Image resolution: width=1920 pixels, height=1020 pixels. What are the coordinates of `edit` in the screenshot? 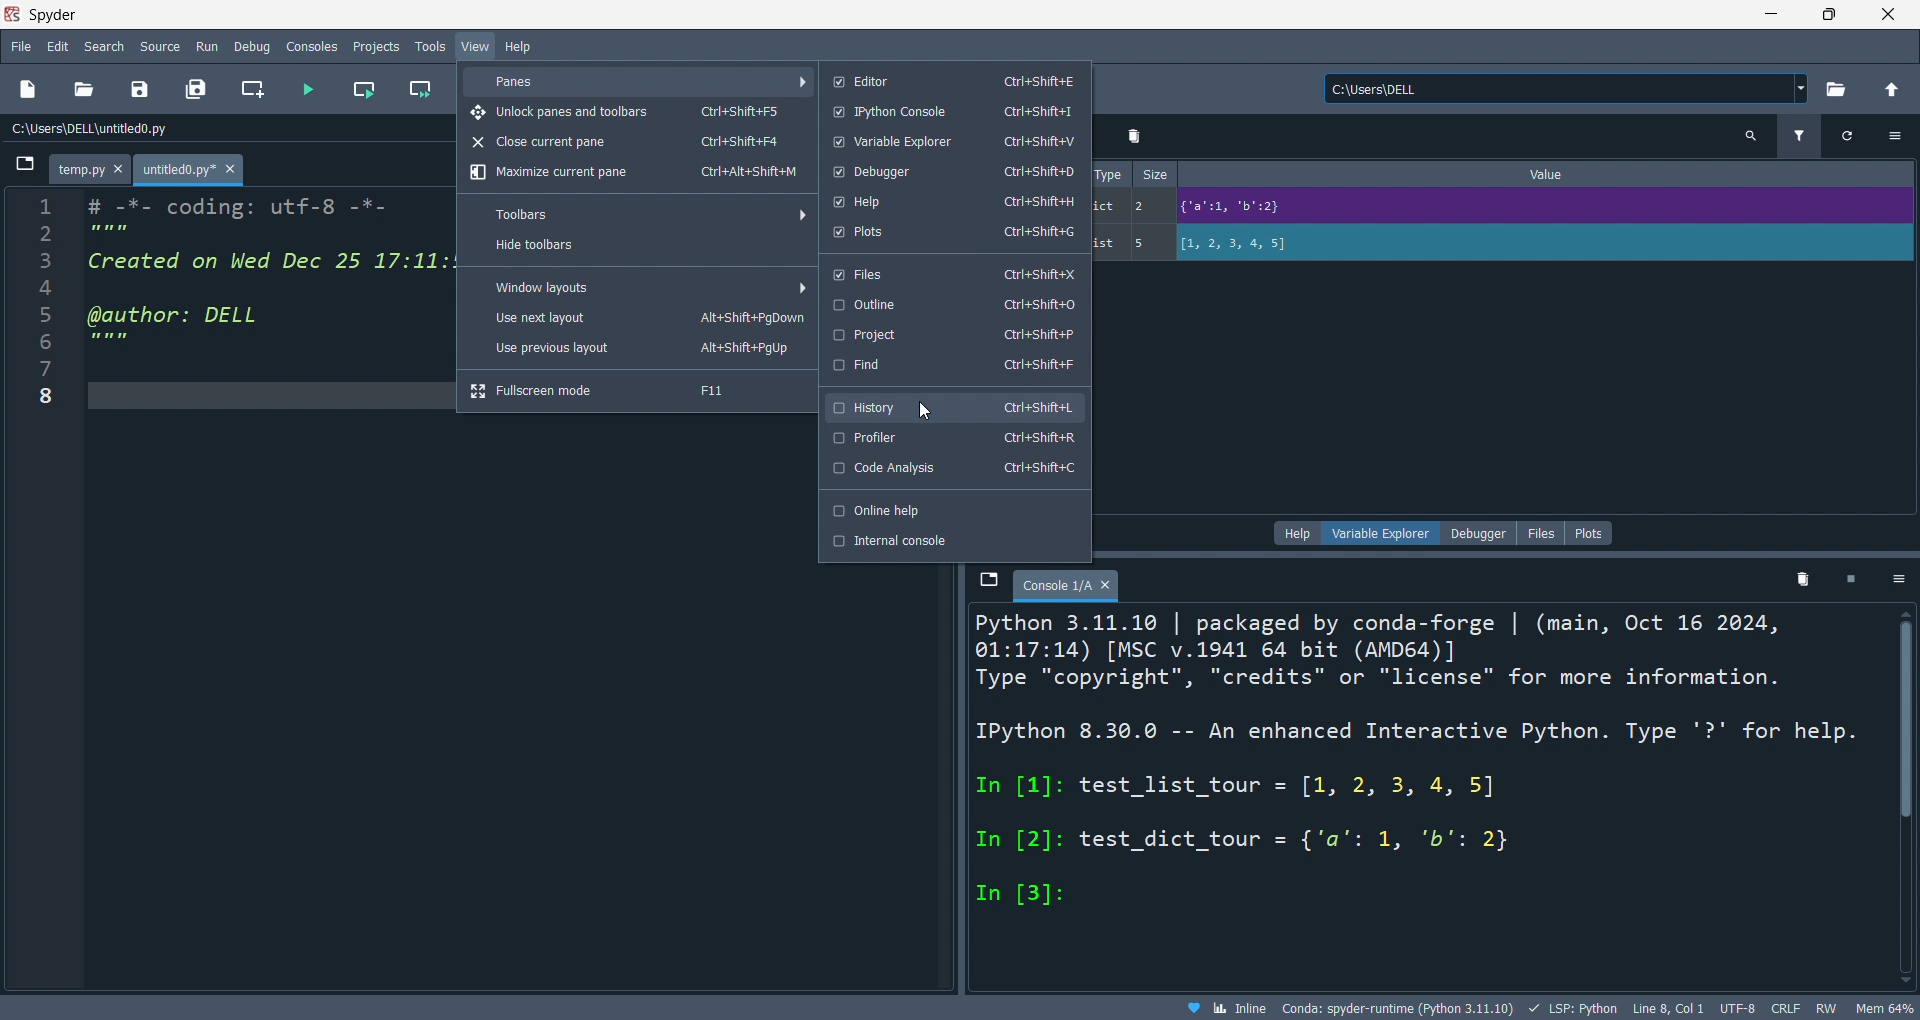 It's located at (58, 46).